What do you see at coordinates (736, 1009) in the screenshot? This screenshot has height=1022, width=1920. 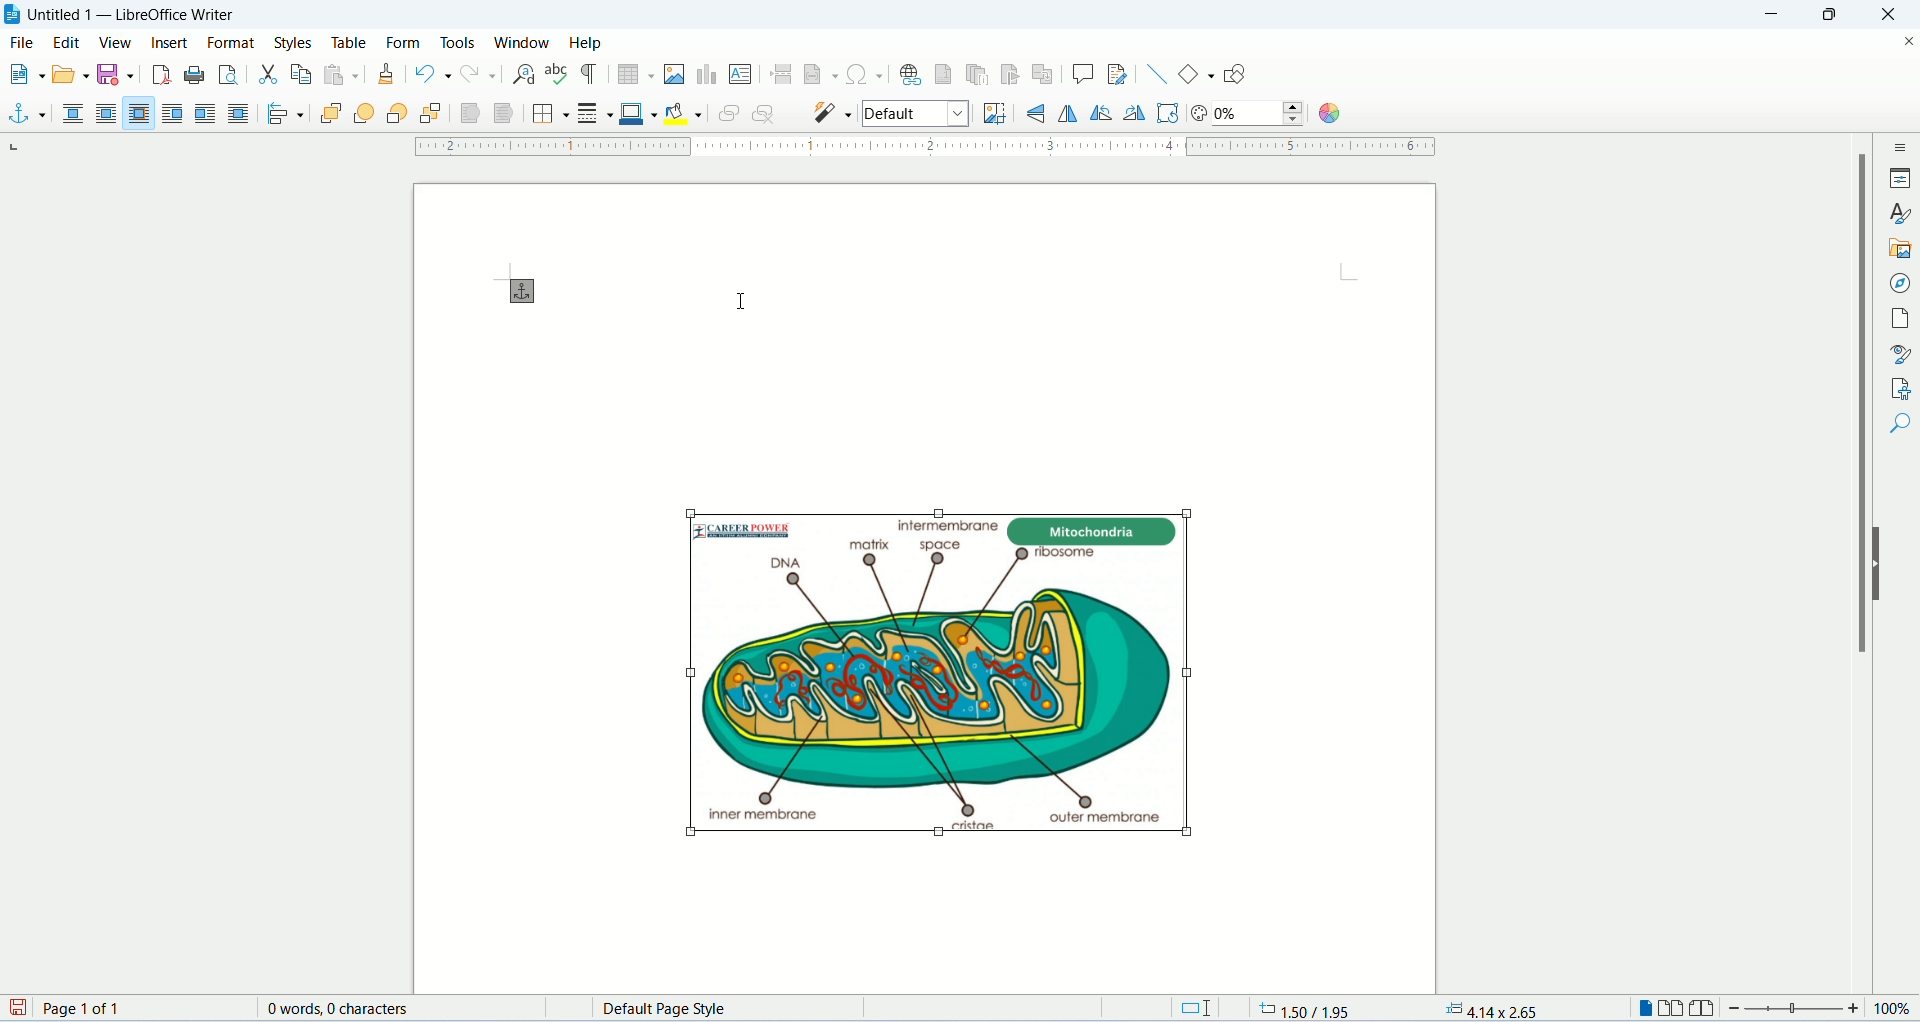 I see `Default page style` at bounding box center [736, 1009].